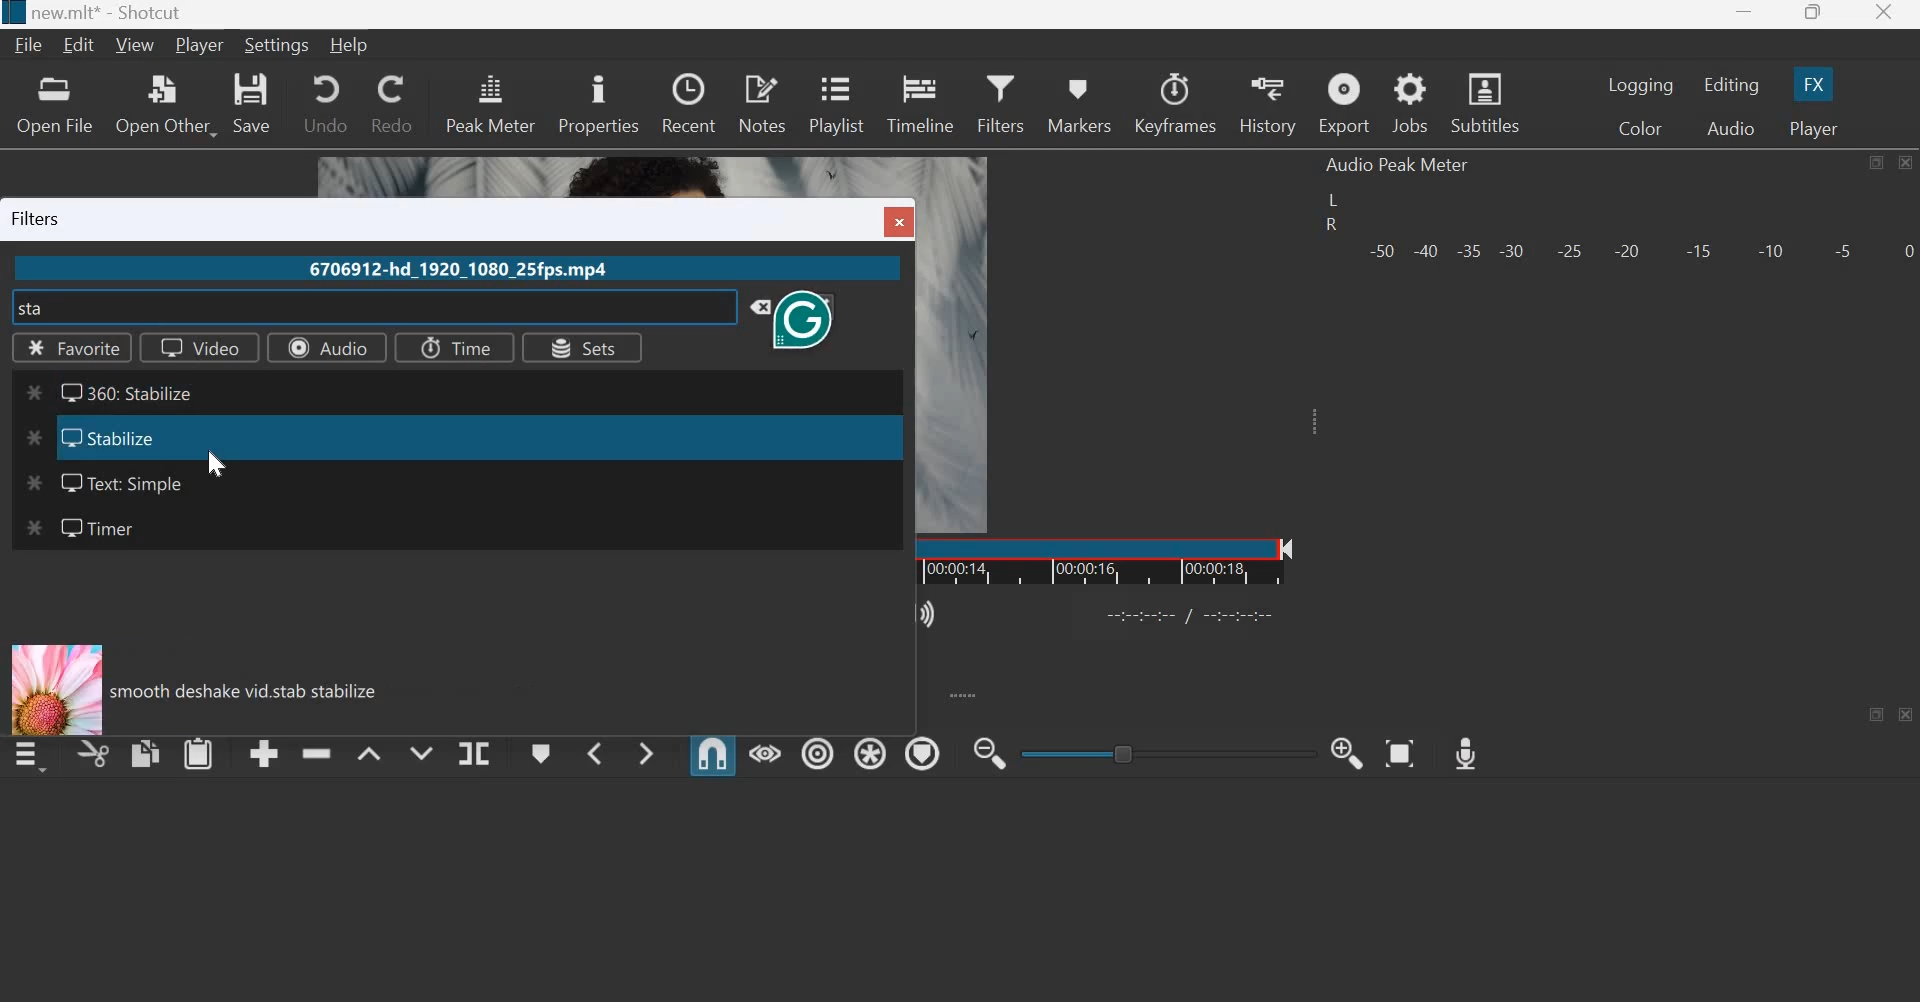 The image size is (1920, 1002). I want to click on Previous Marker, so click(591, 752).